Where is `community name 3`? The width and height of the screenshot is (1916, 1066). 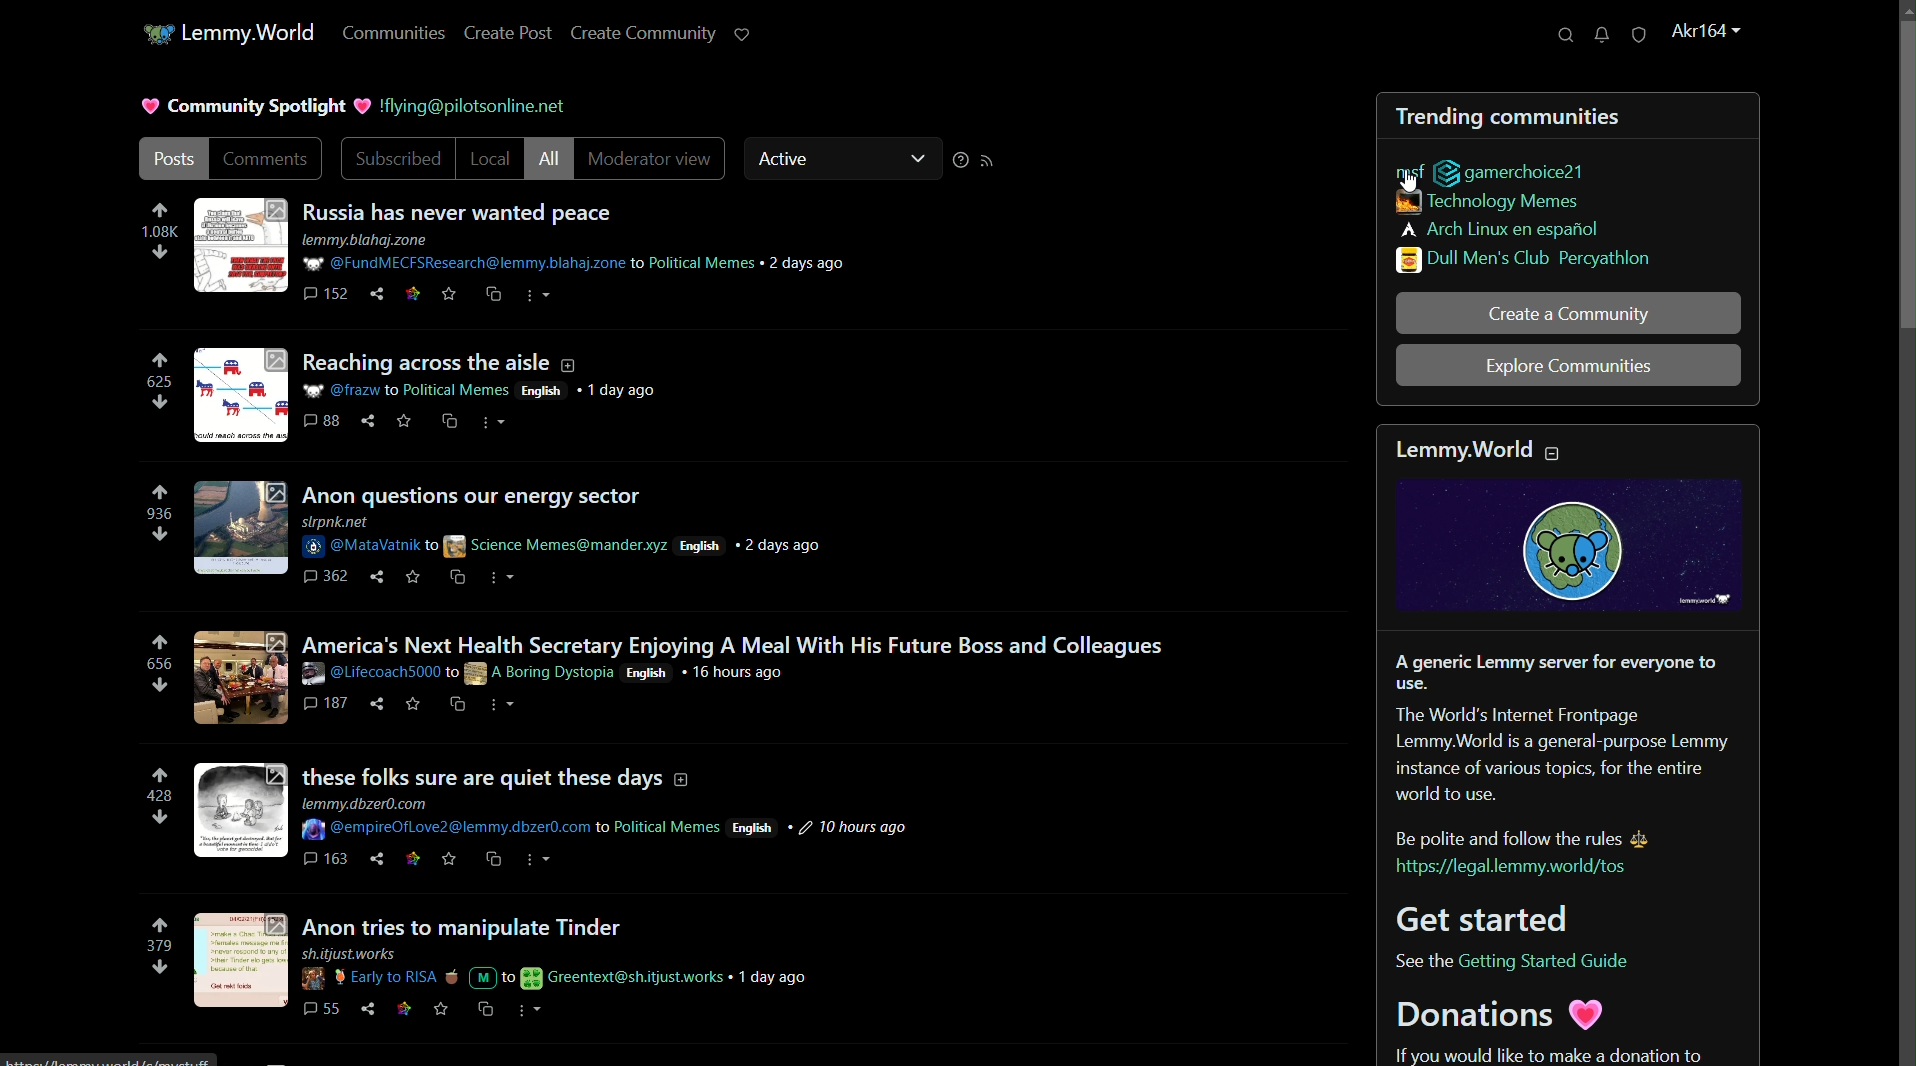
community name 3 is located at coordinates (1500, 231).